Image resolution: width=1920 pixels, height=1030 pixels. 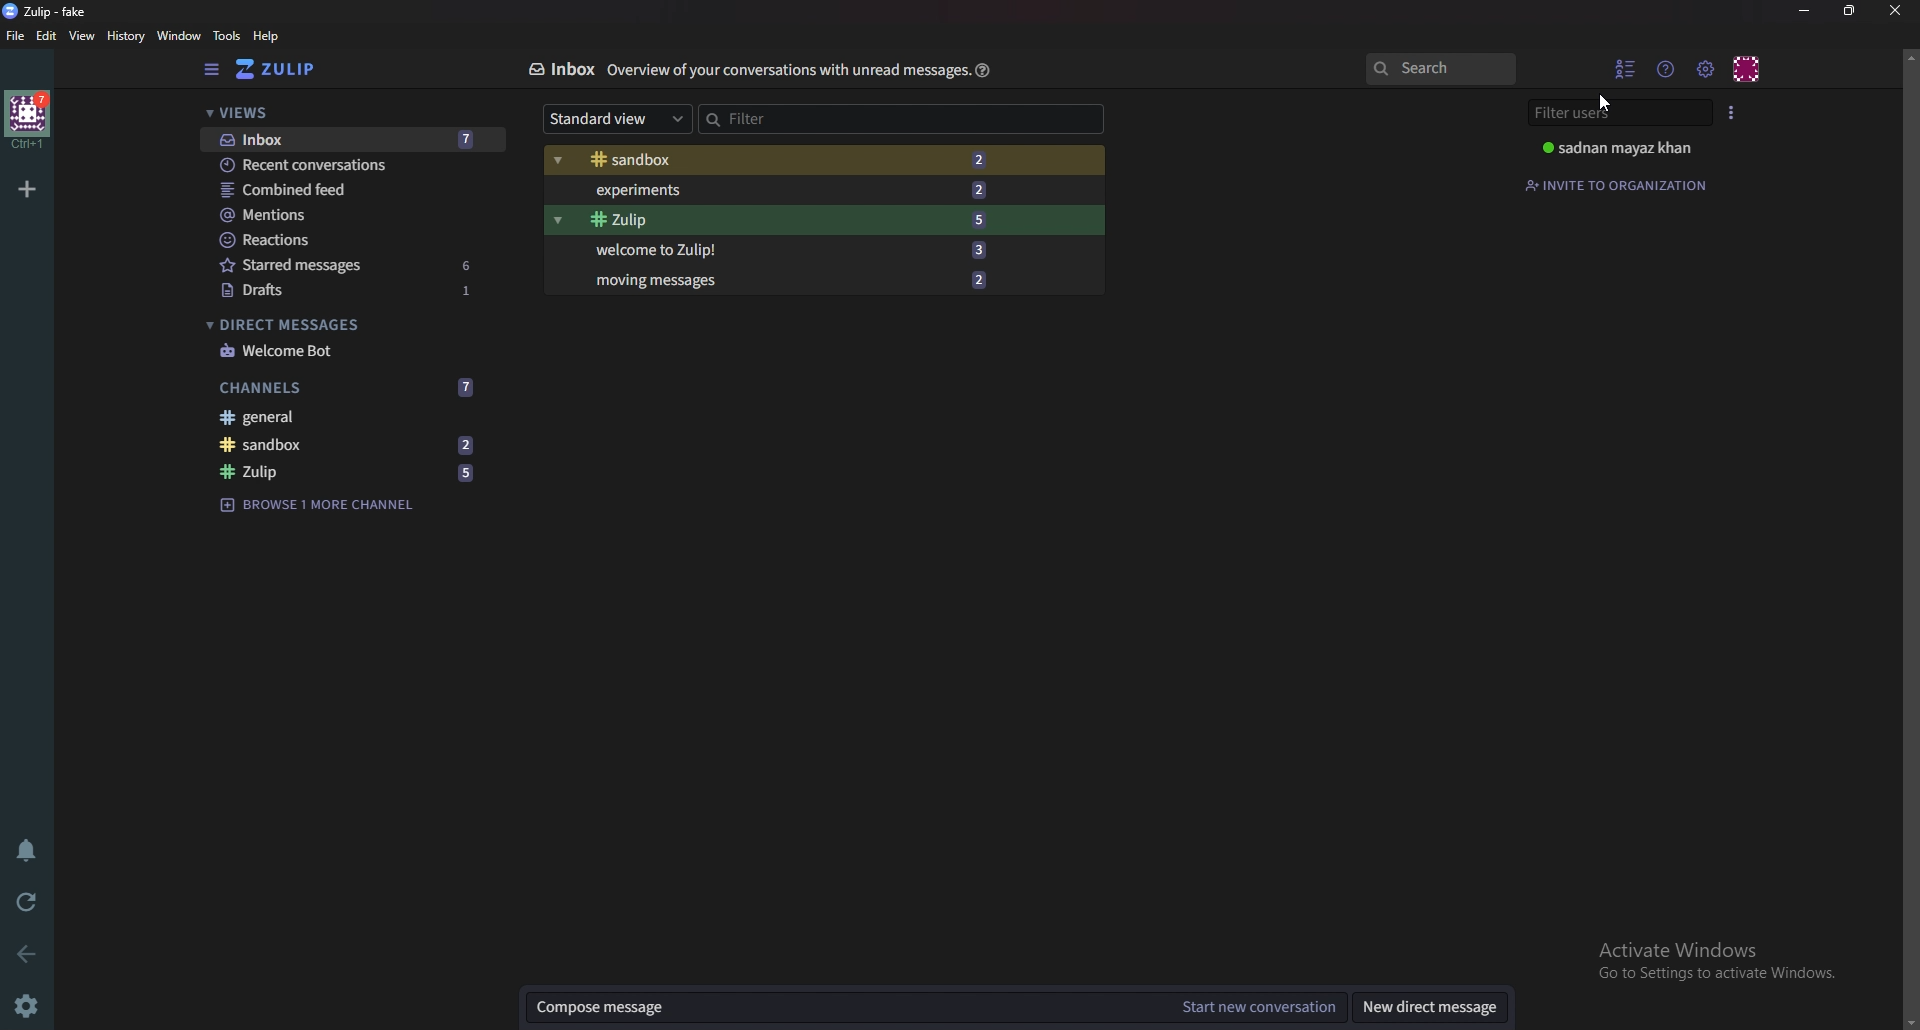 I want to click on Filter users, so click(x=1623, y=113).